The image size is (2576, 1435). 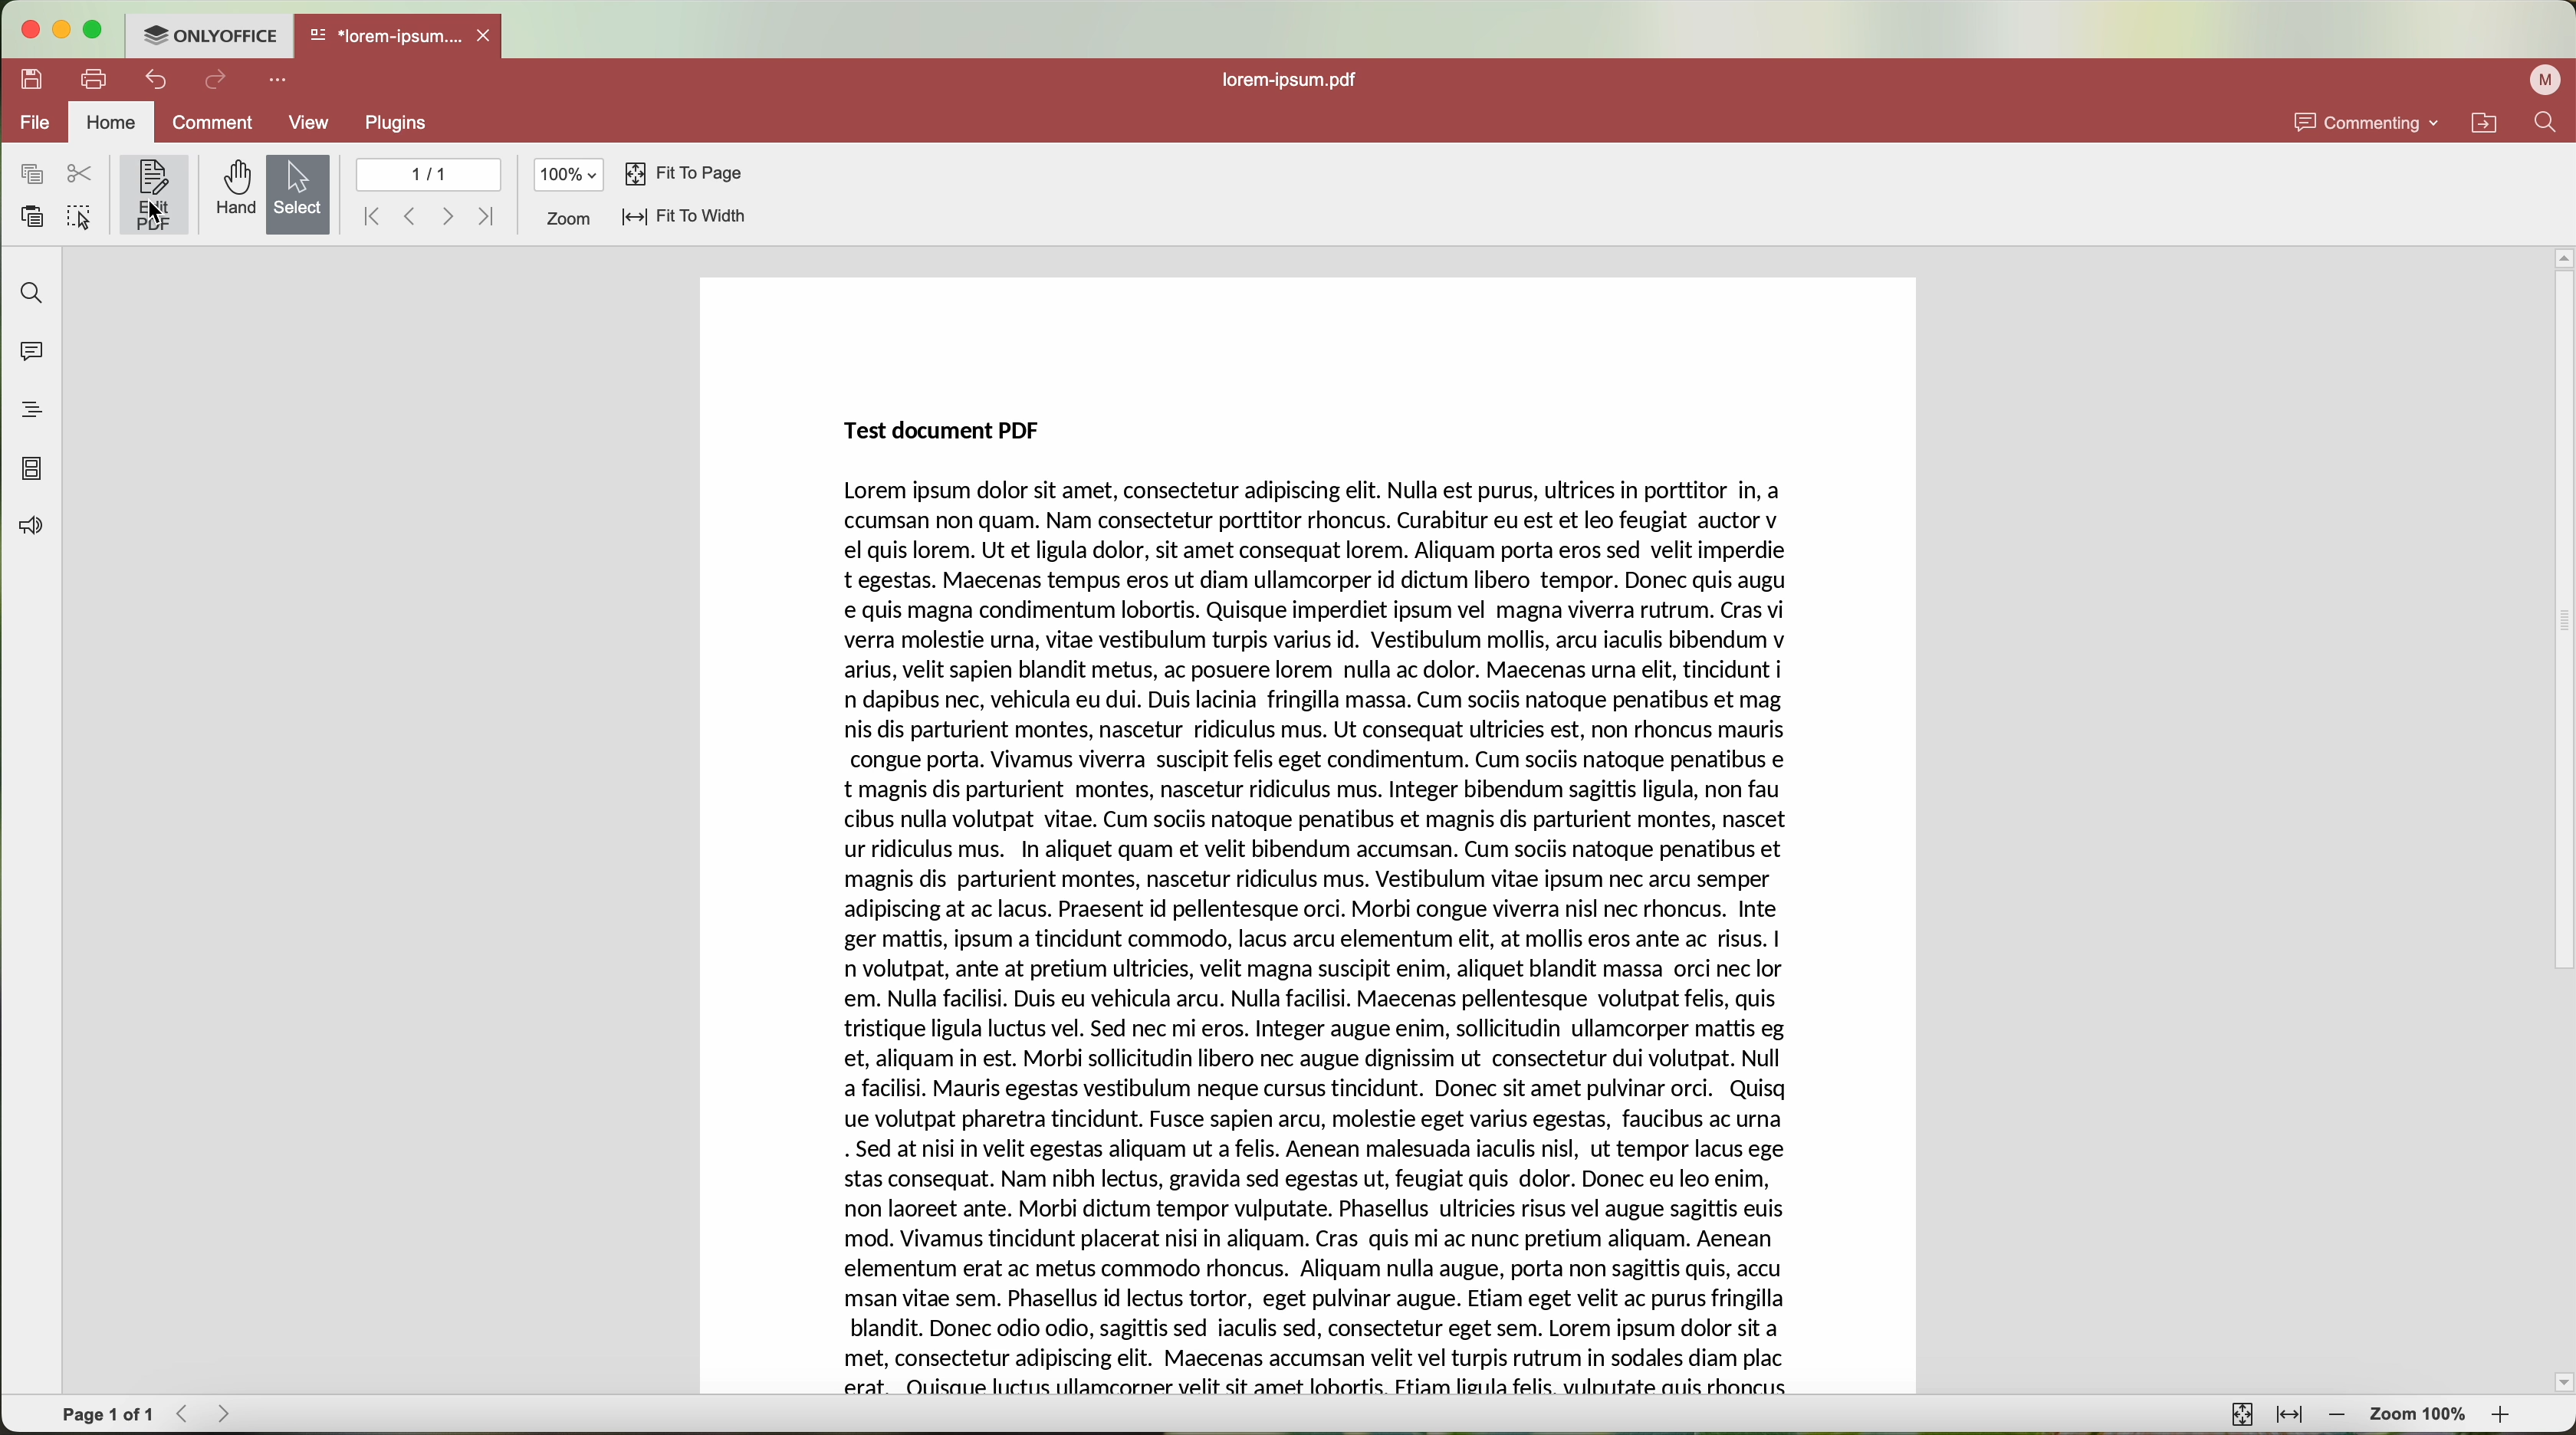 I want to click on feedback & support, so click(x=27, y=528).